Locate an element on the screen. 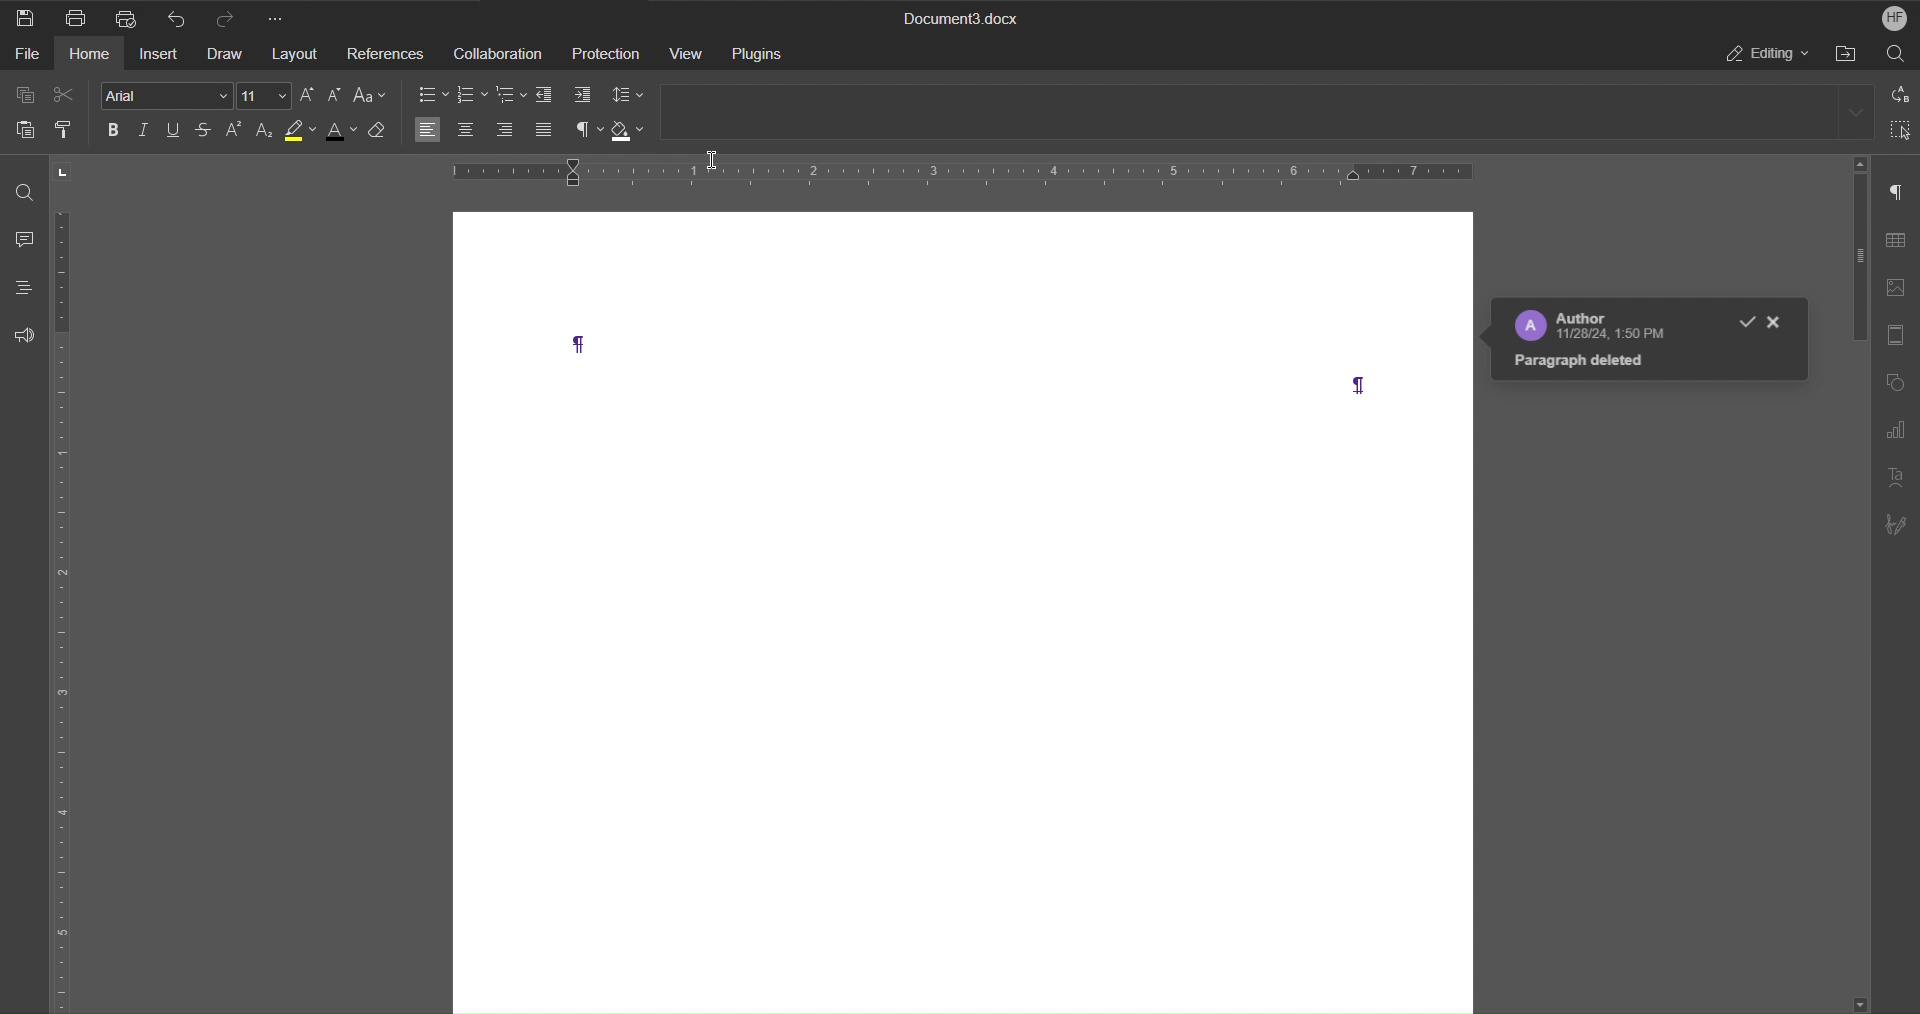 This screenshot has width=1920, height=1014. Document3.docx is located at coordinates (964, 16).